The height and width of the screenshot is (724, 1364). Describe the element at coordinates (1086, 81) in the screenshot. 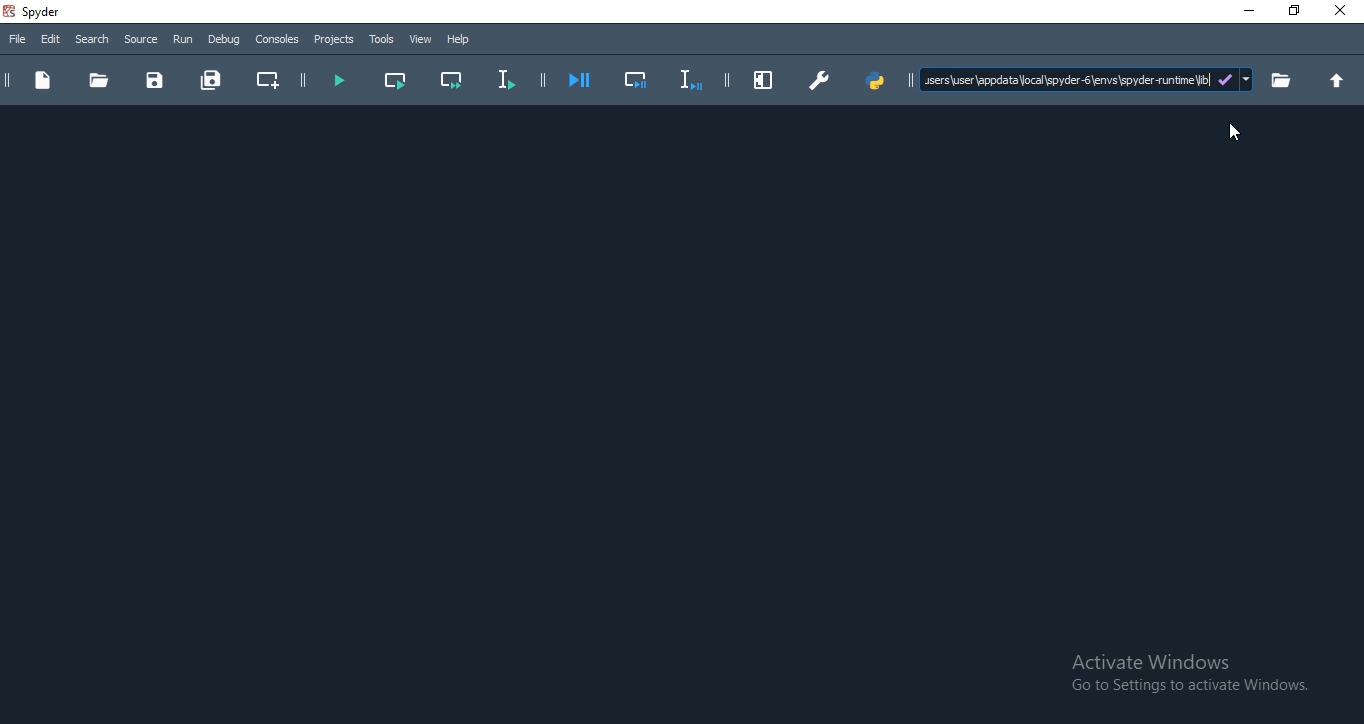

I see `file path` at that location.